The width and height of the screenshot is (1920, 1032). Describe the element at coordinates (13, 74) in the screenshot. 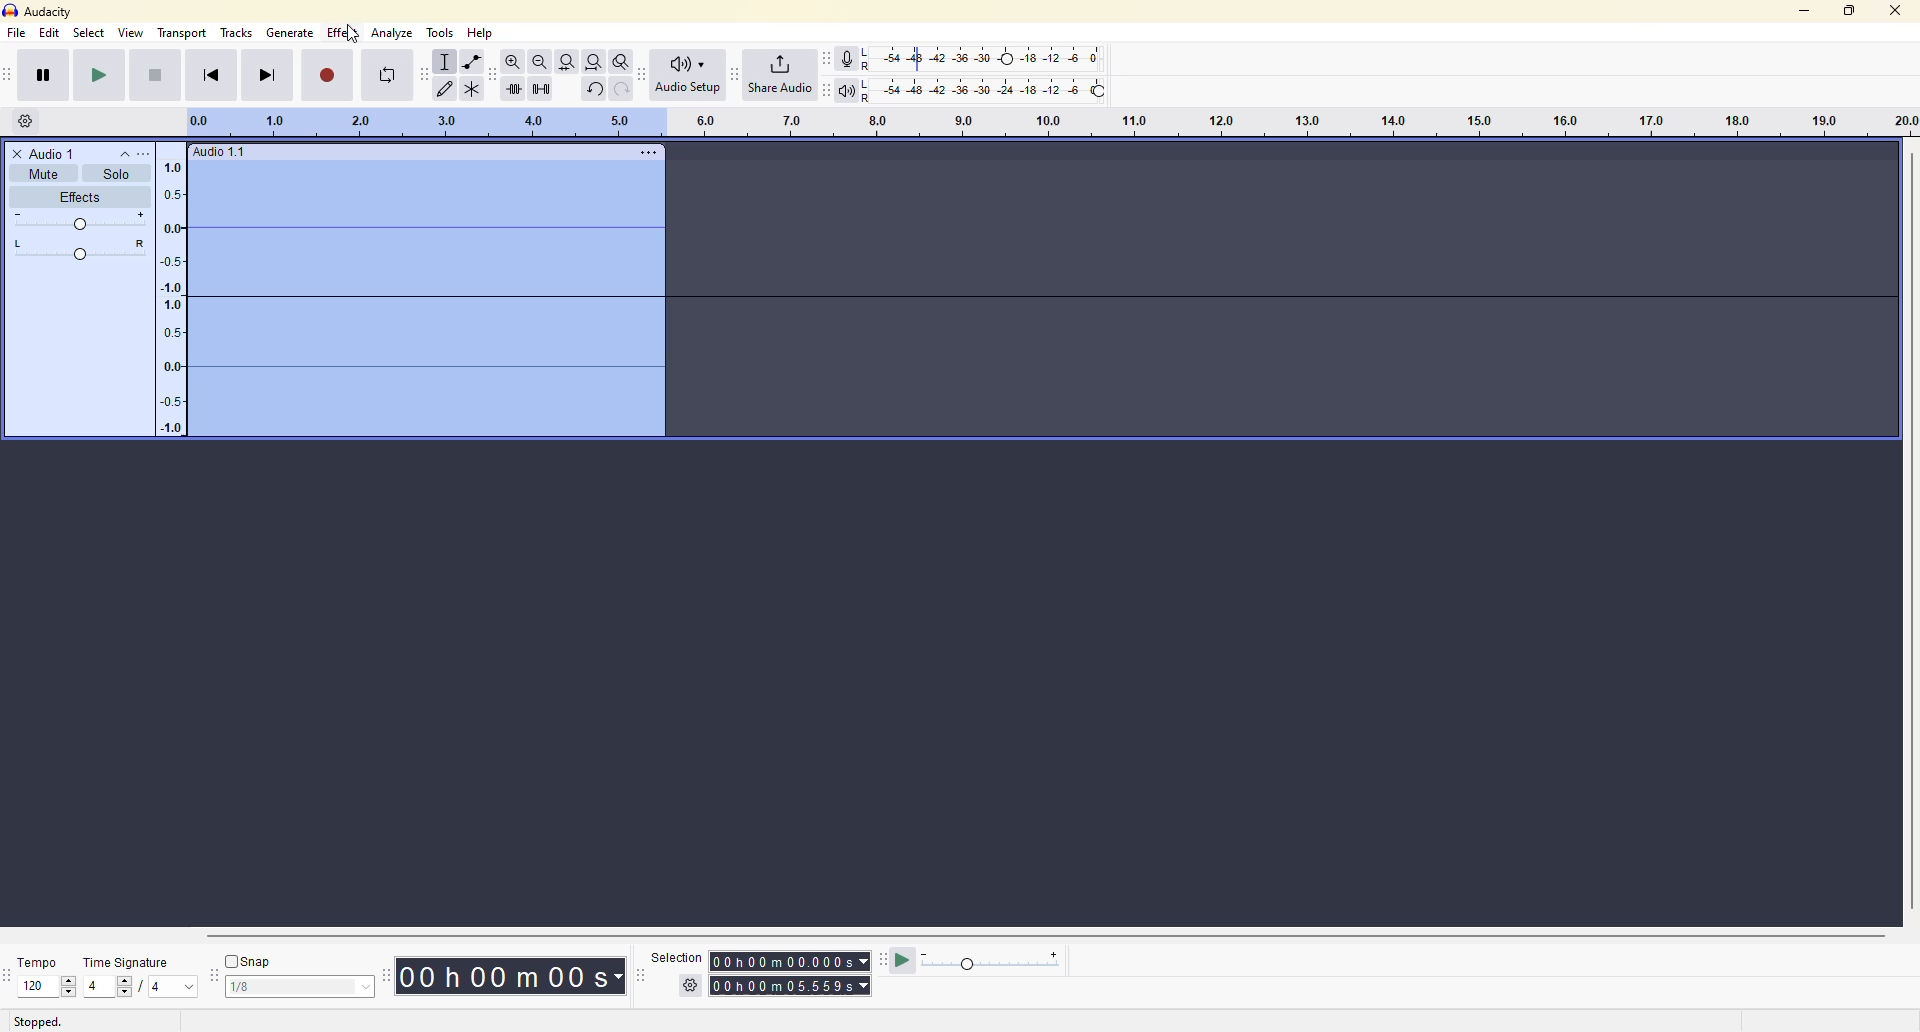

I see `transport toolbar` at that location.